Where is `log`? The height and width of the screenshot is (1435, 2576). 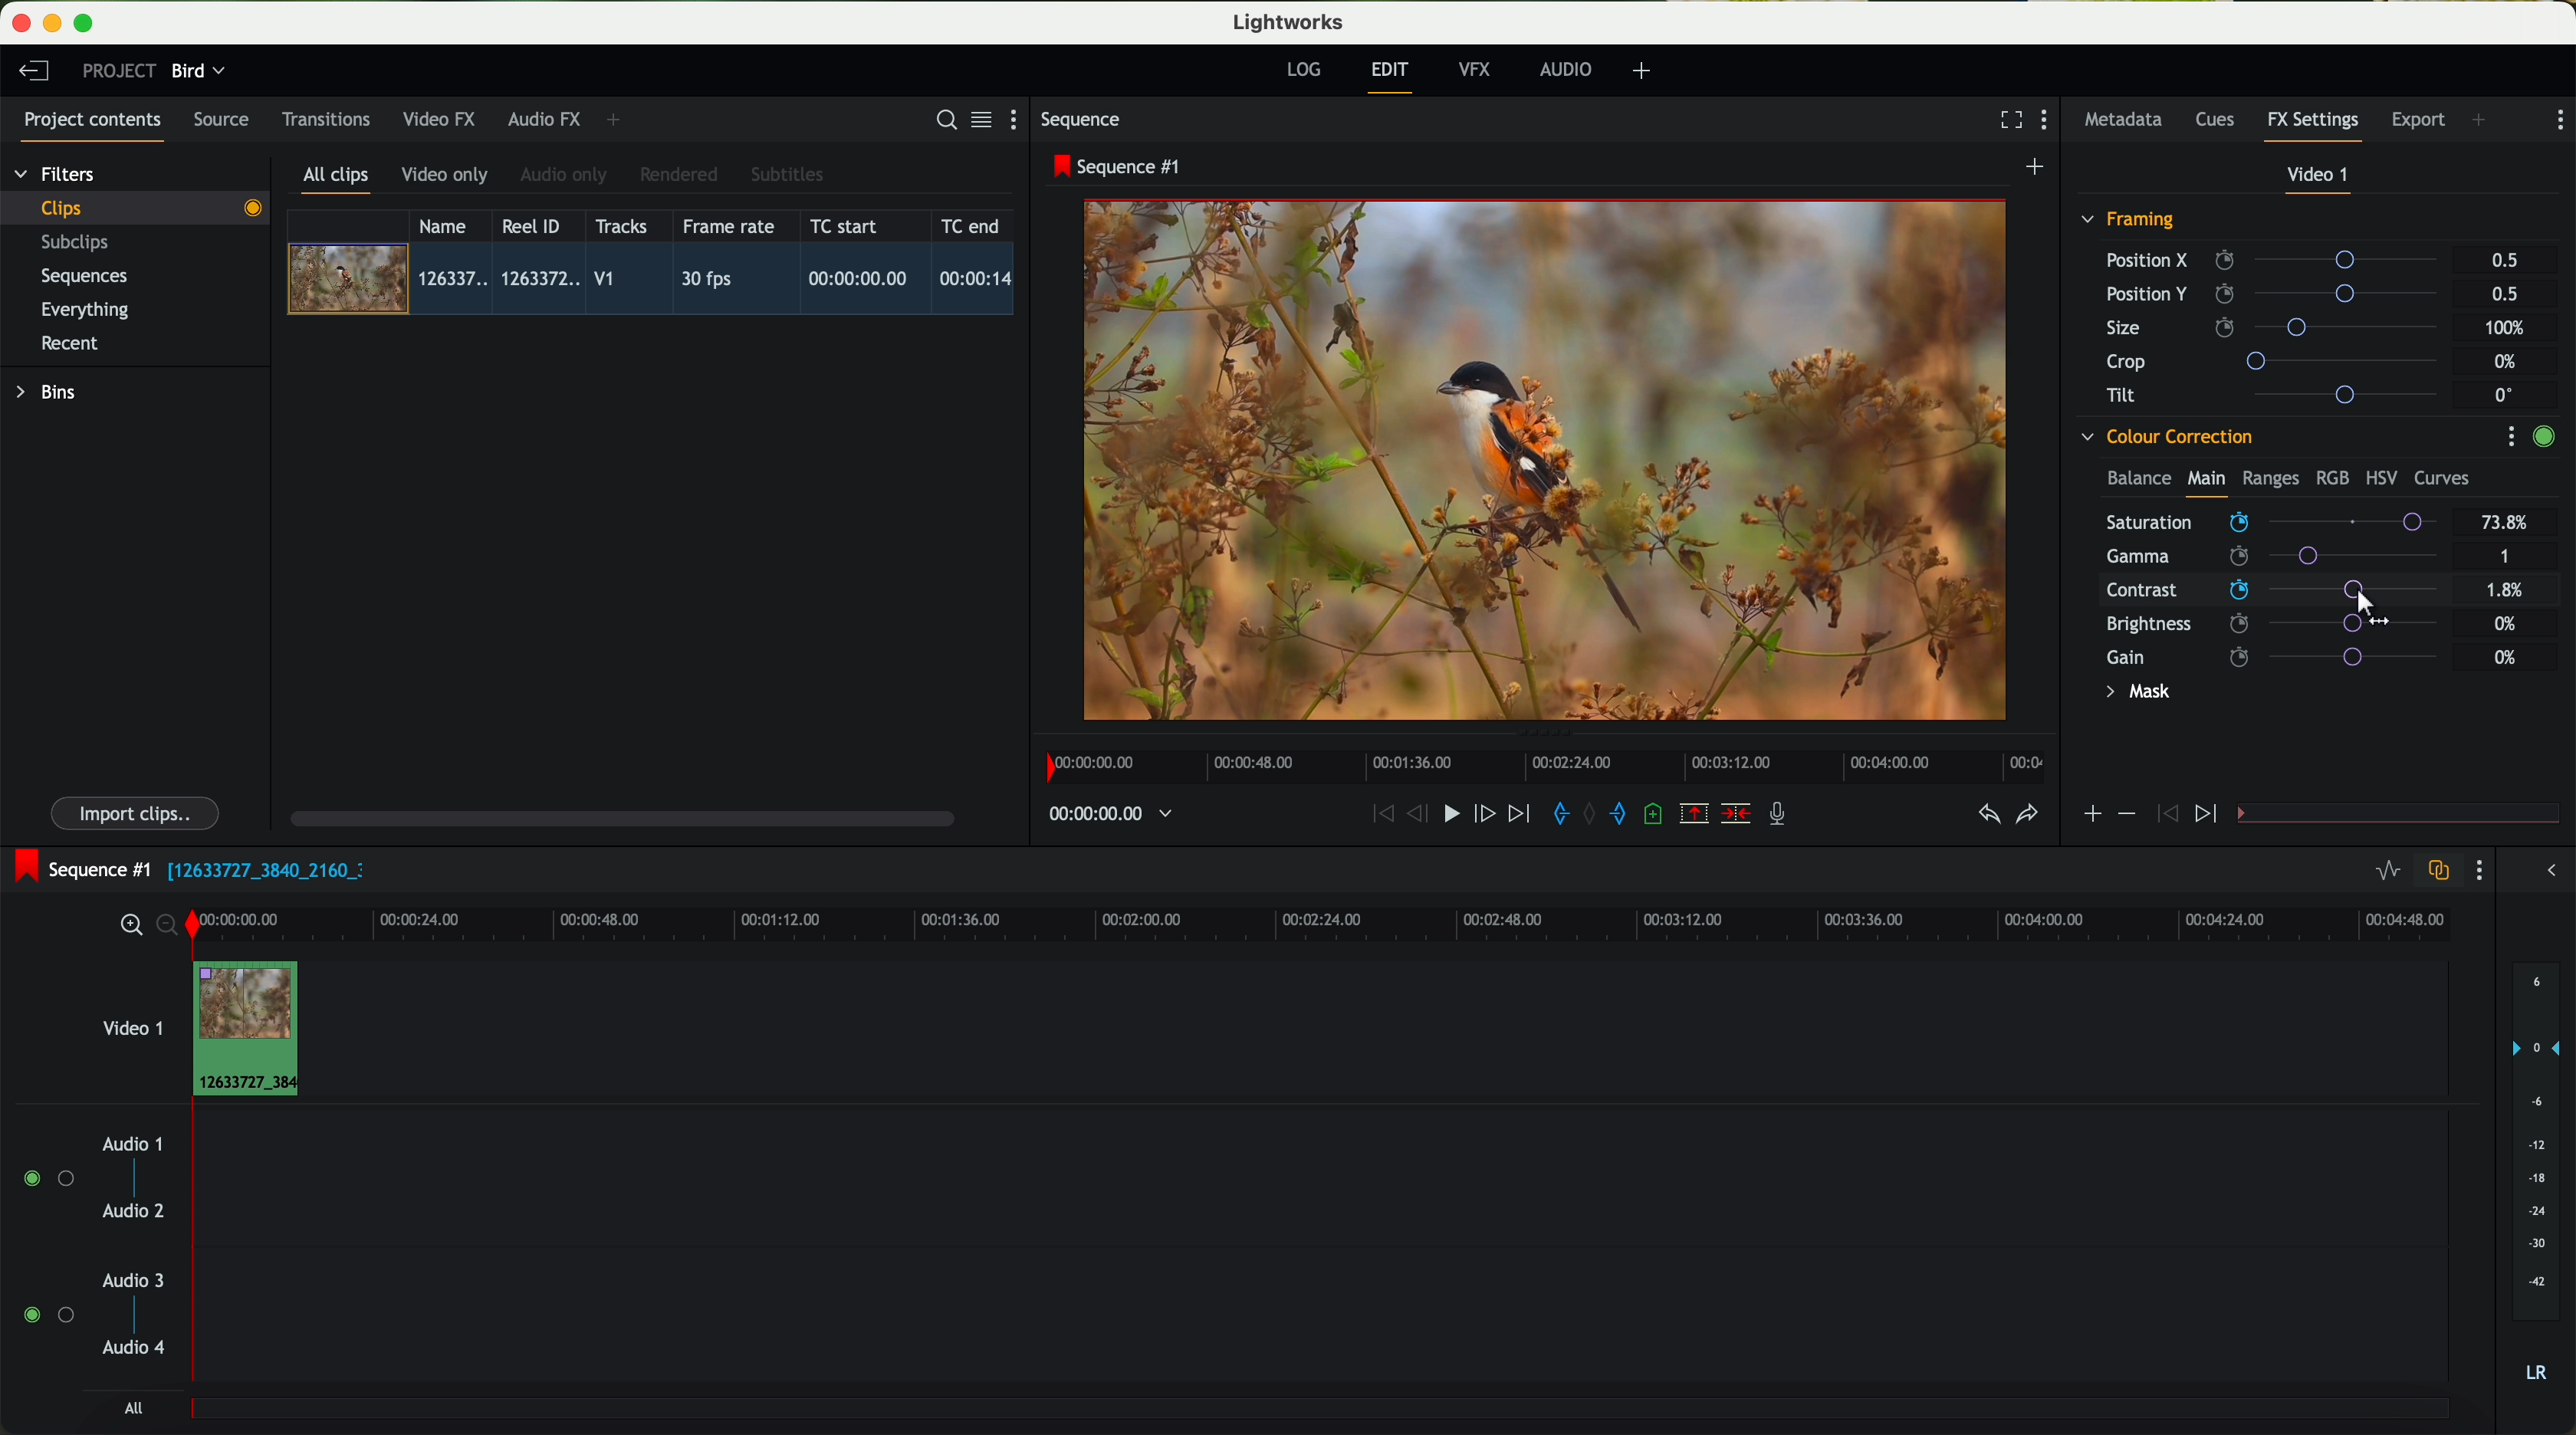
log is located at coordinates (1303, 70).